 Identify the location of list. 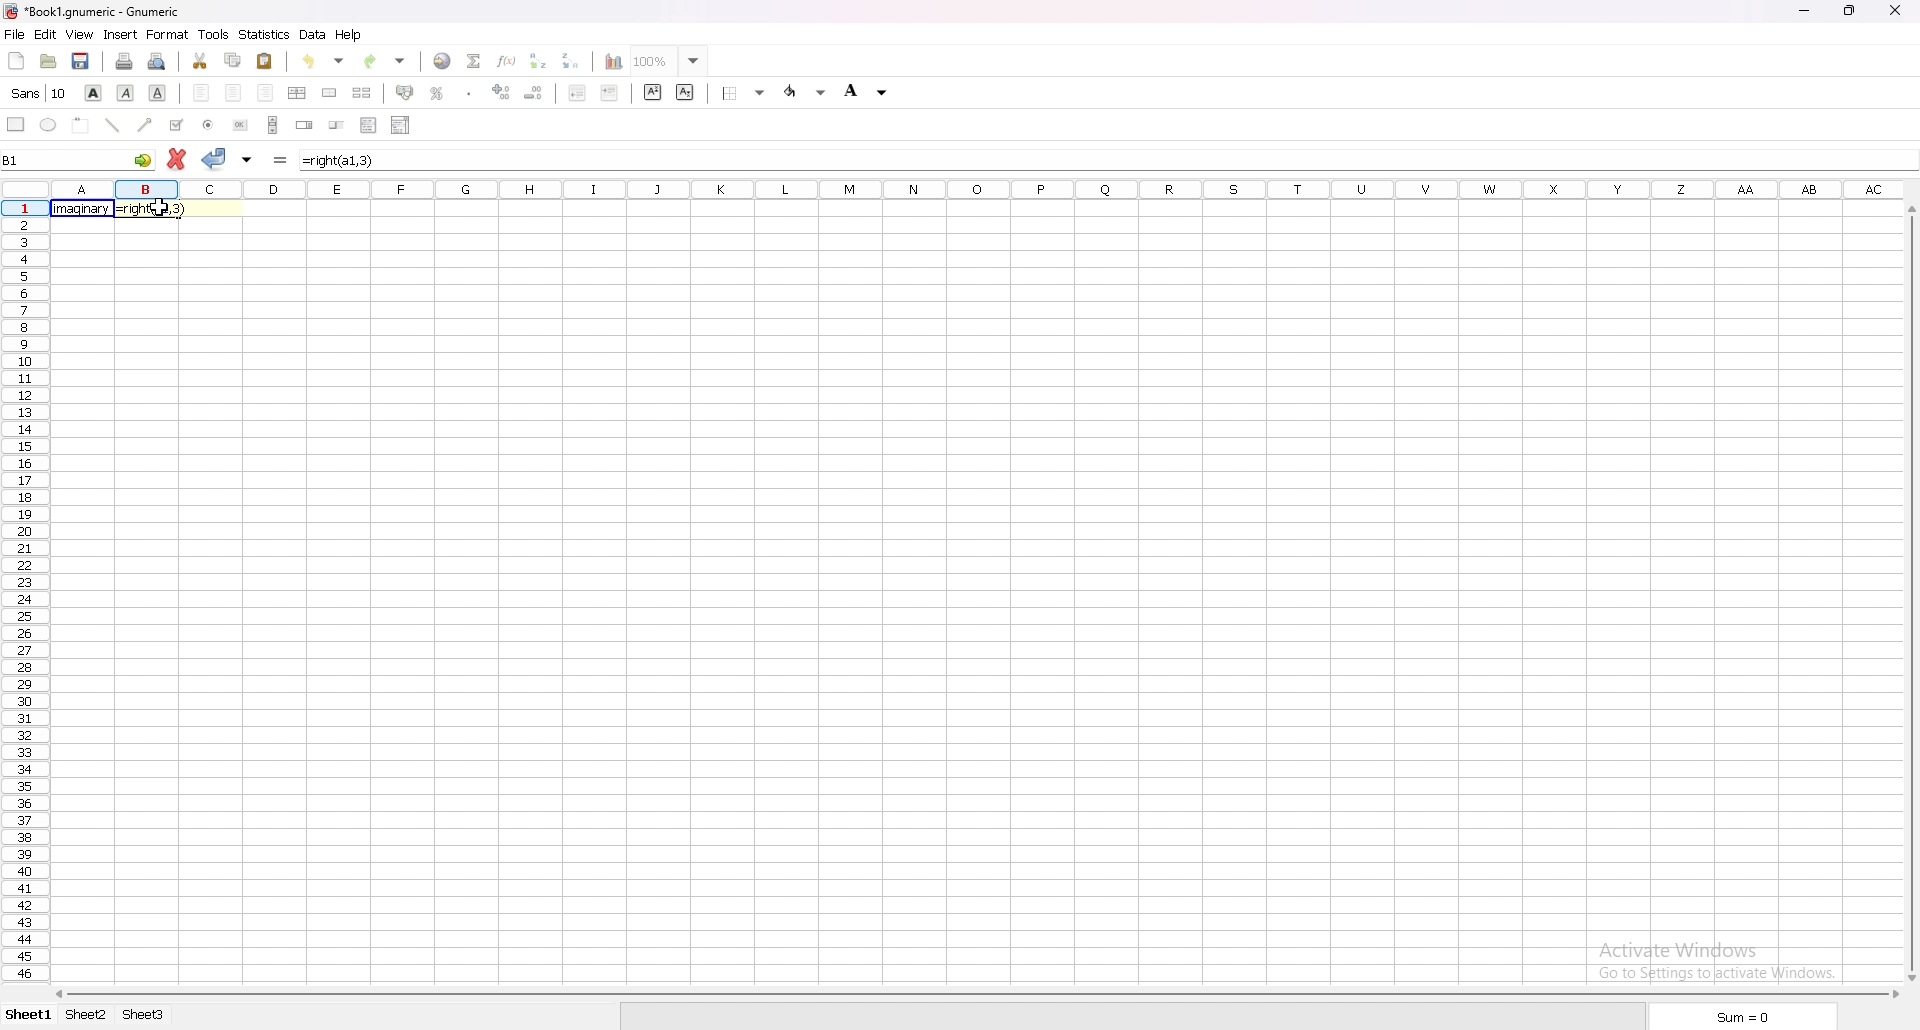
(369, 125).